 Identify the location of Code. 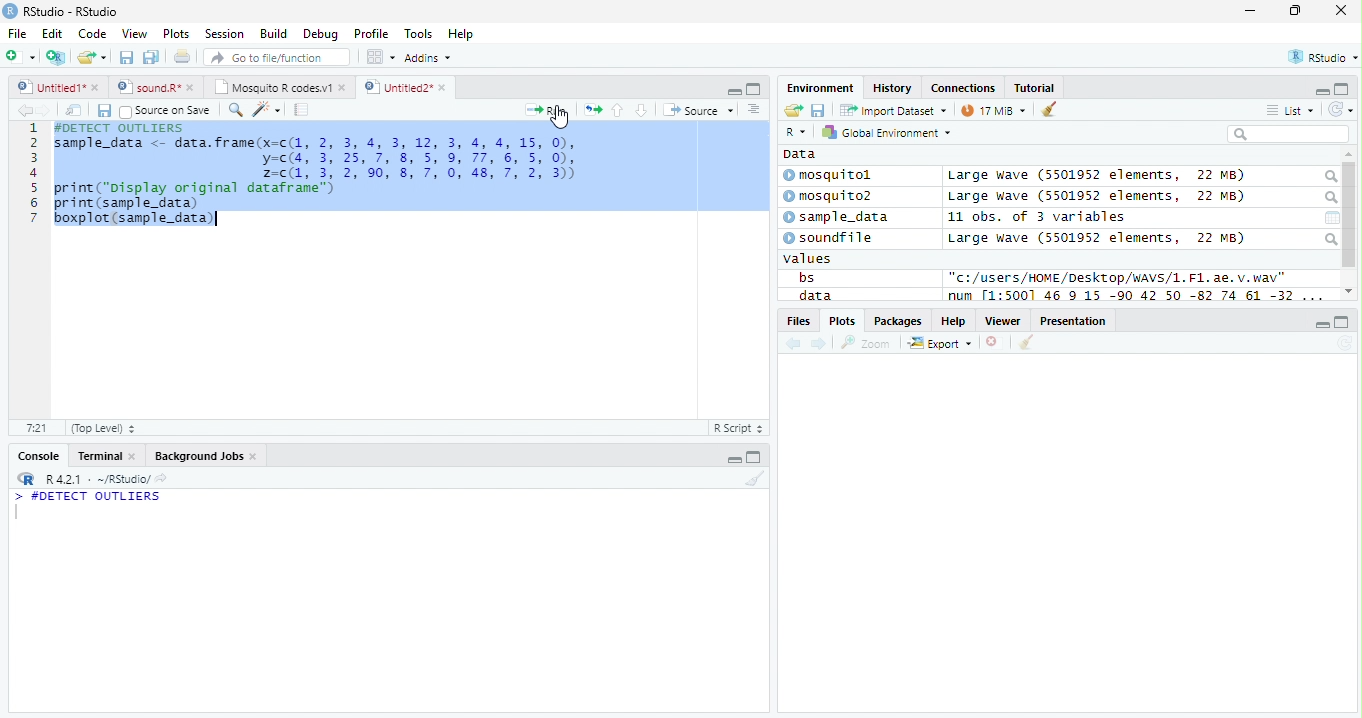
(92, 34).